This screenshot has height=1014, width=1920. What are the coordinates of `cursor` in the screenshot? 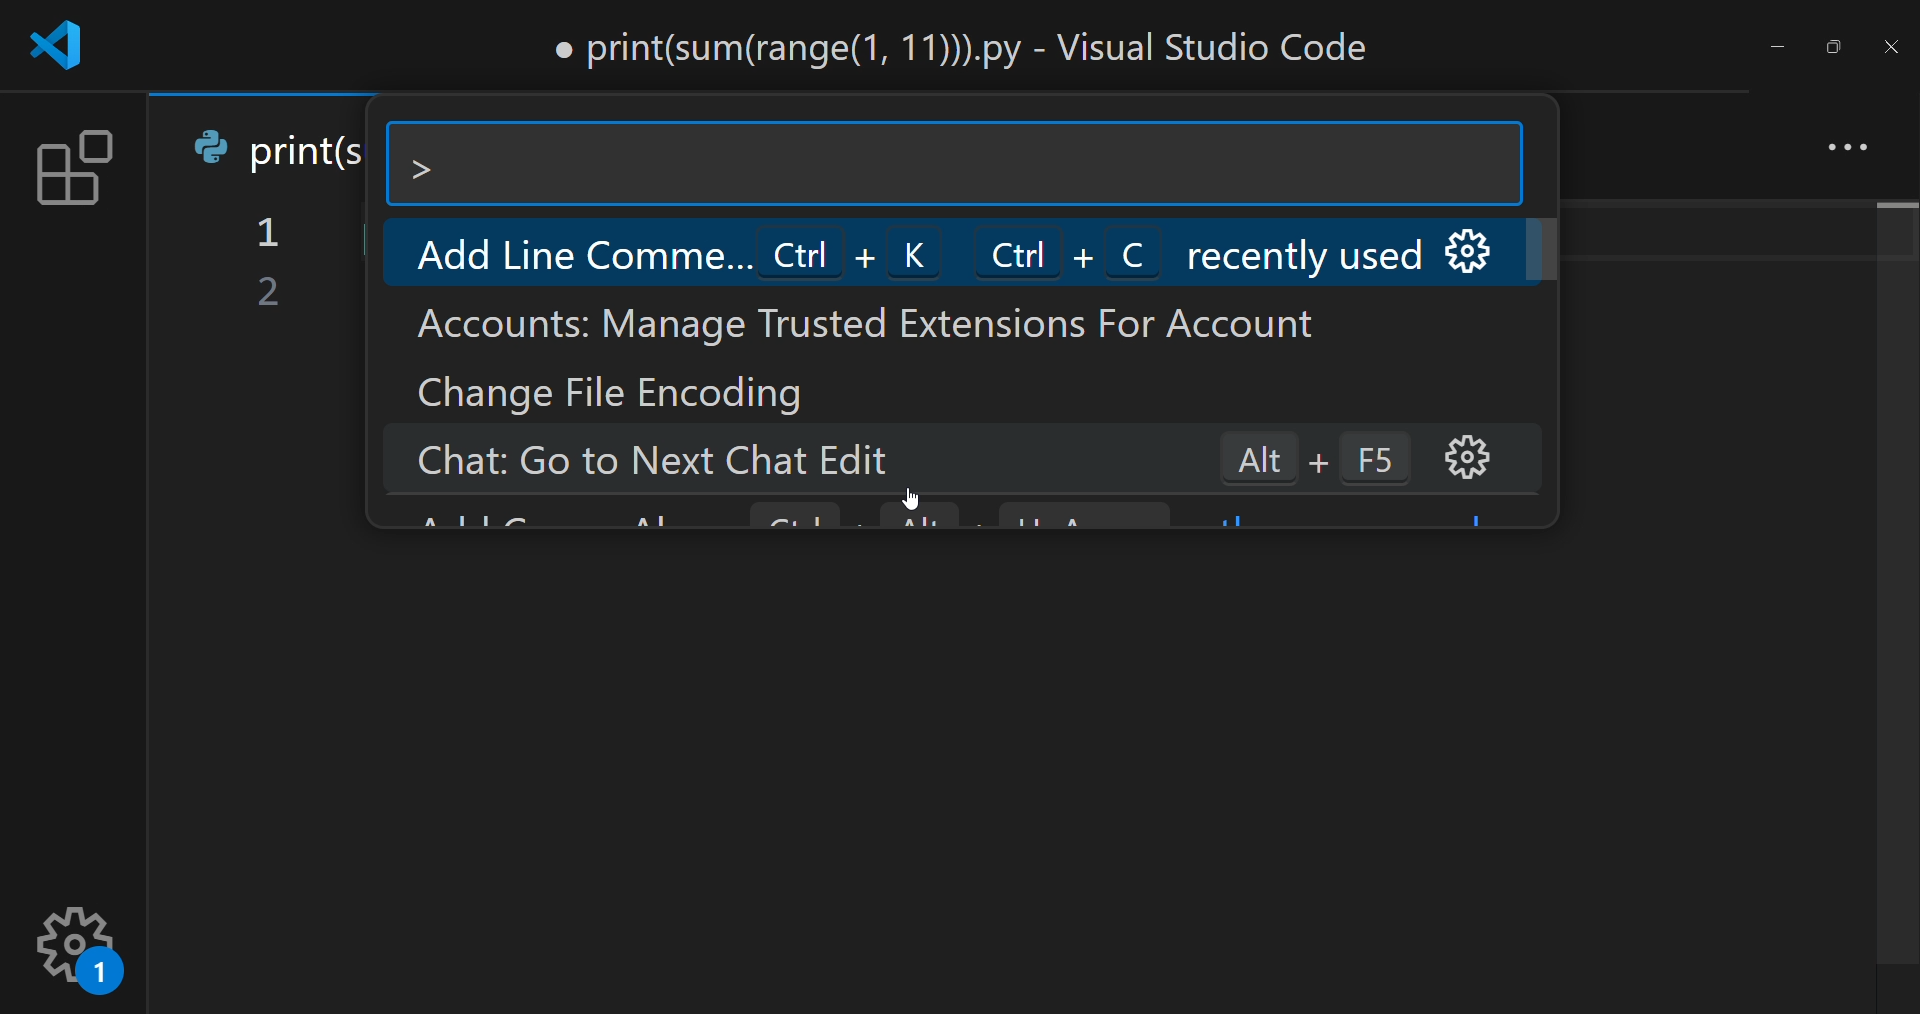 It's located at (923, 492).